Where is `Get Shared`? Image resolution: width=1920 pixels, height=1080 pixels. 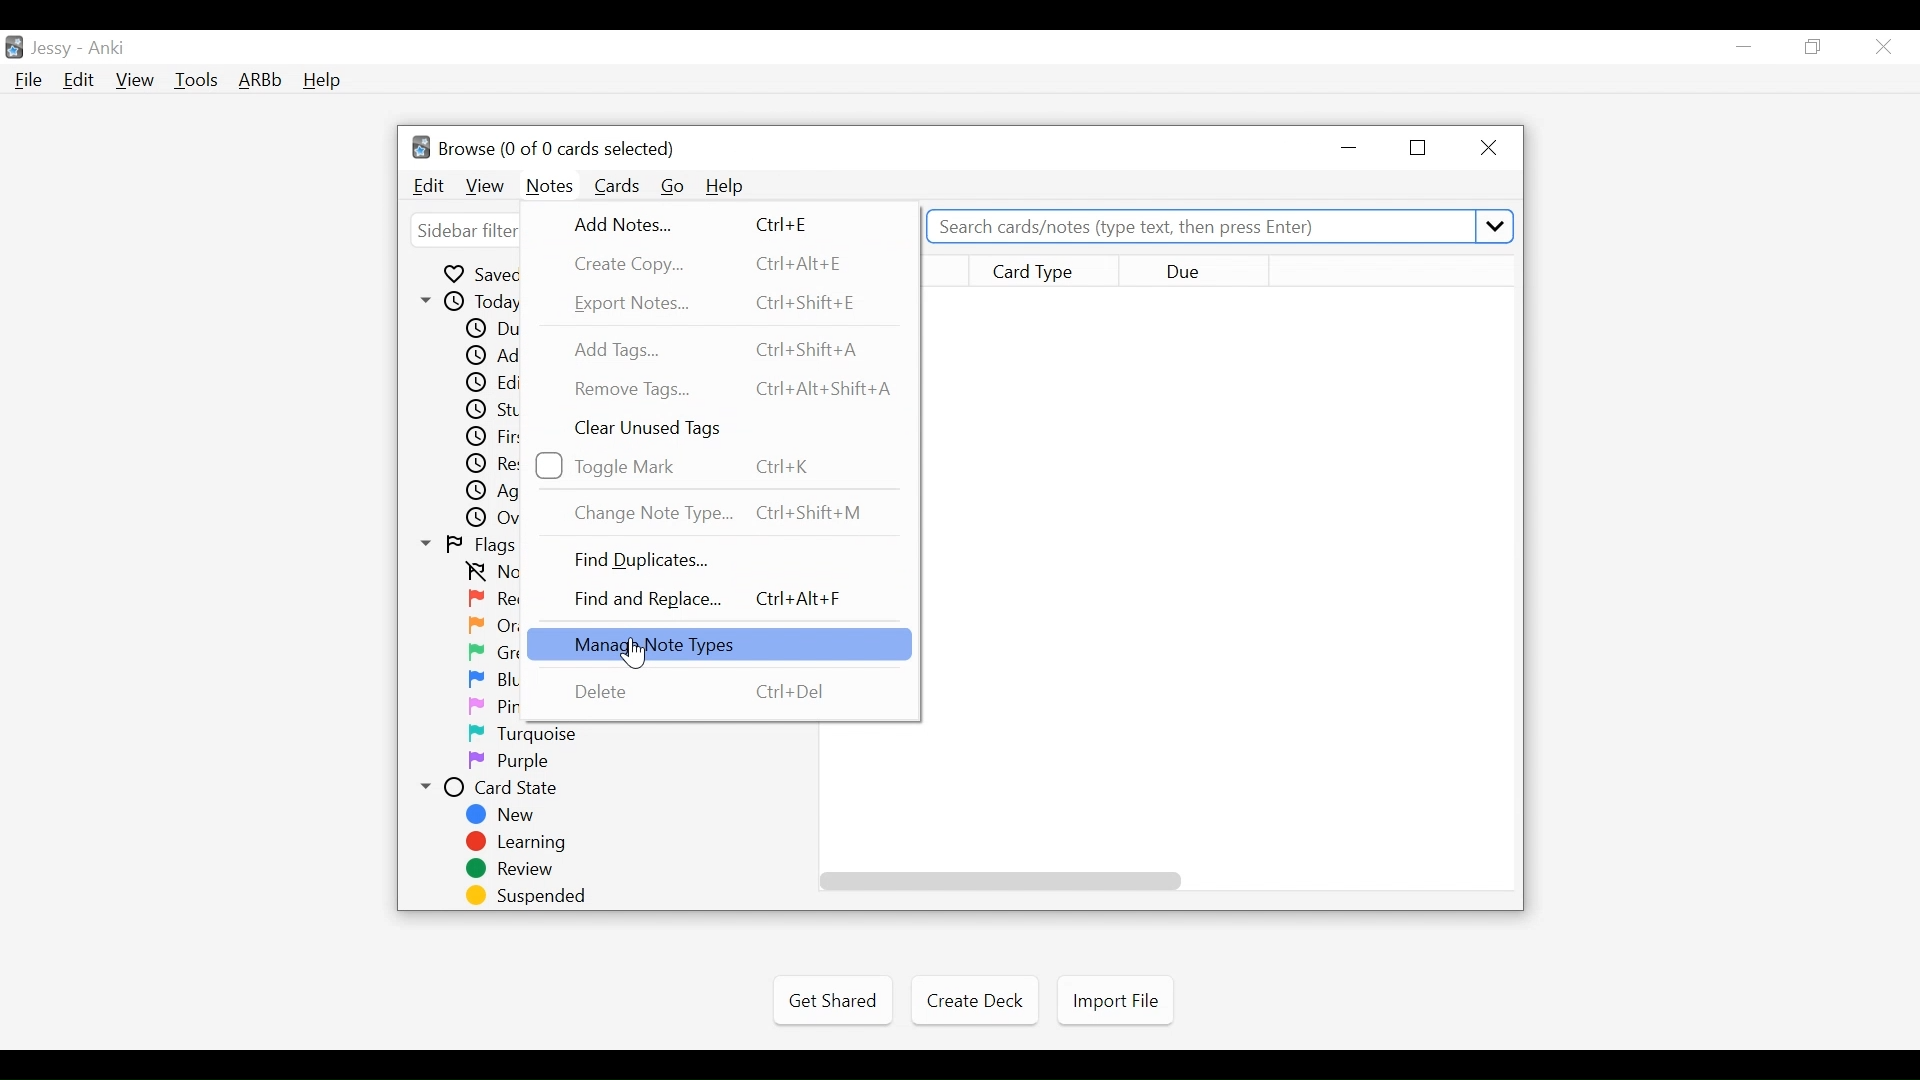
Get Shared is located at coordinates (832, 1001).